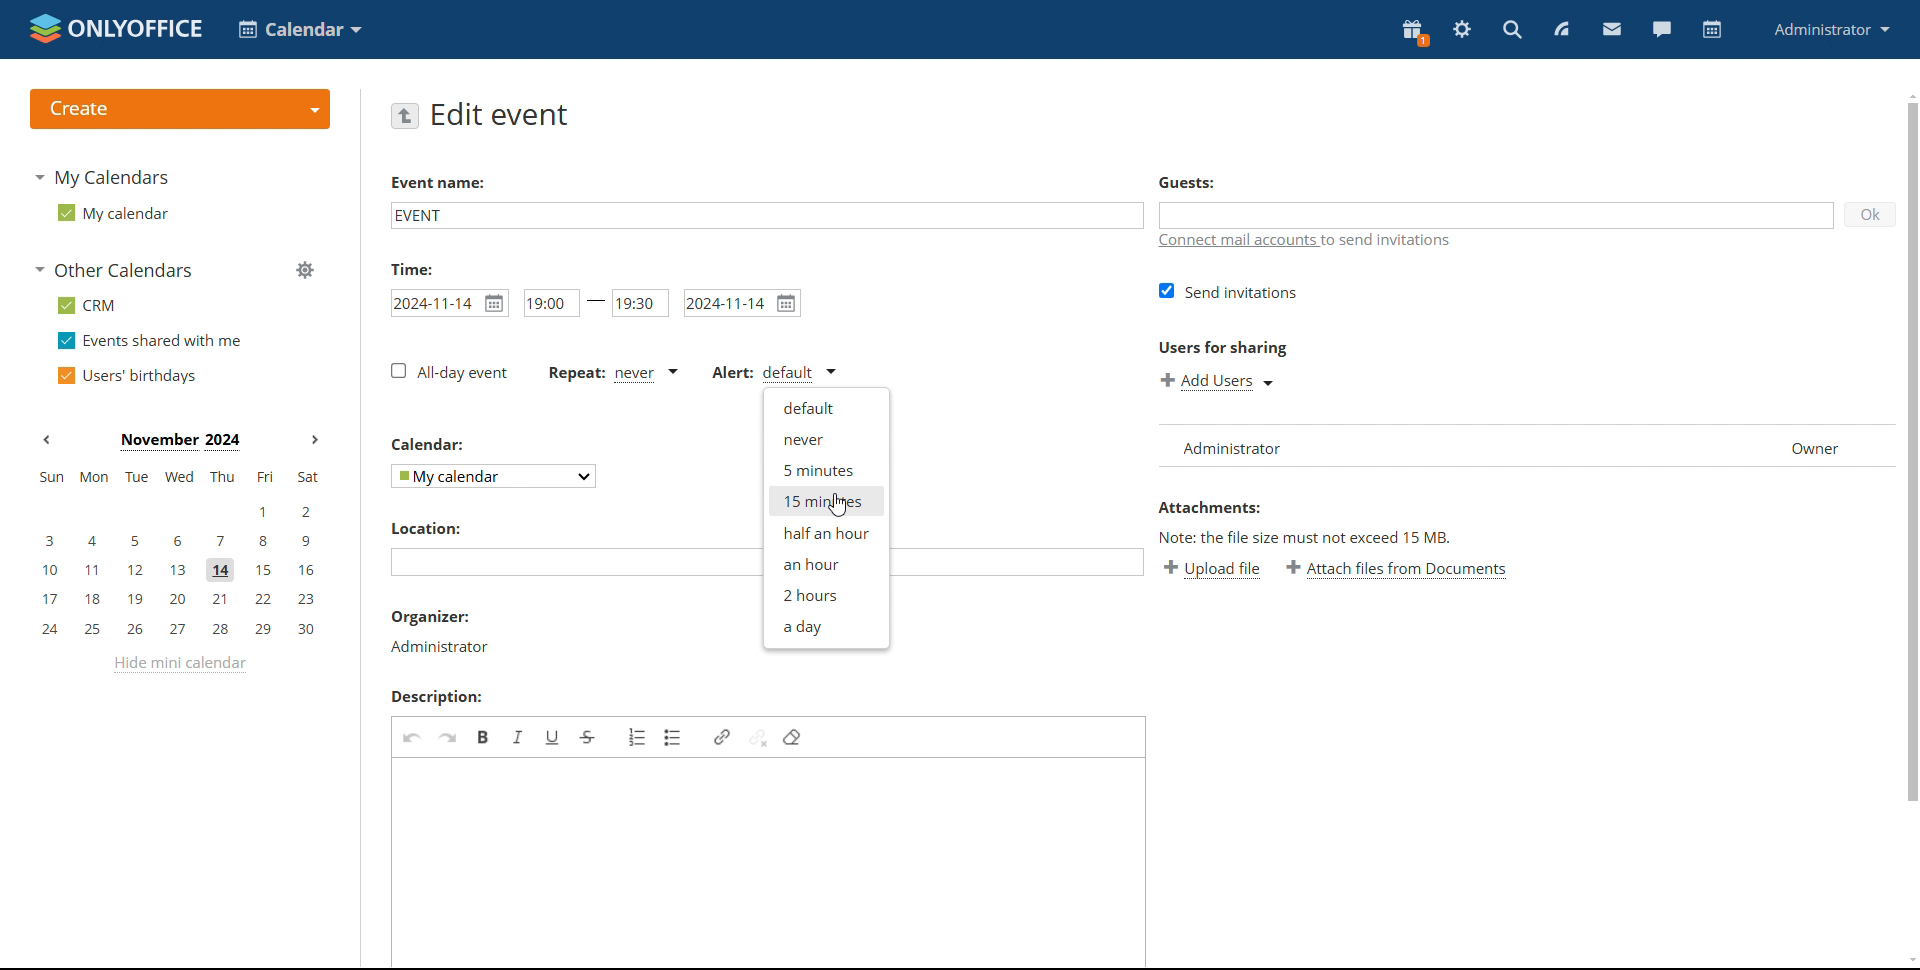 This screenshot has width=1920, height=970. Describe the element at coordinates (434, 527) in the screenshot. I see `location:` at that location.